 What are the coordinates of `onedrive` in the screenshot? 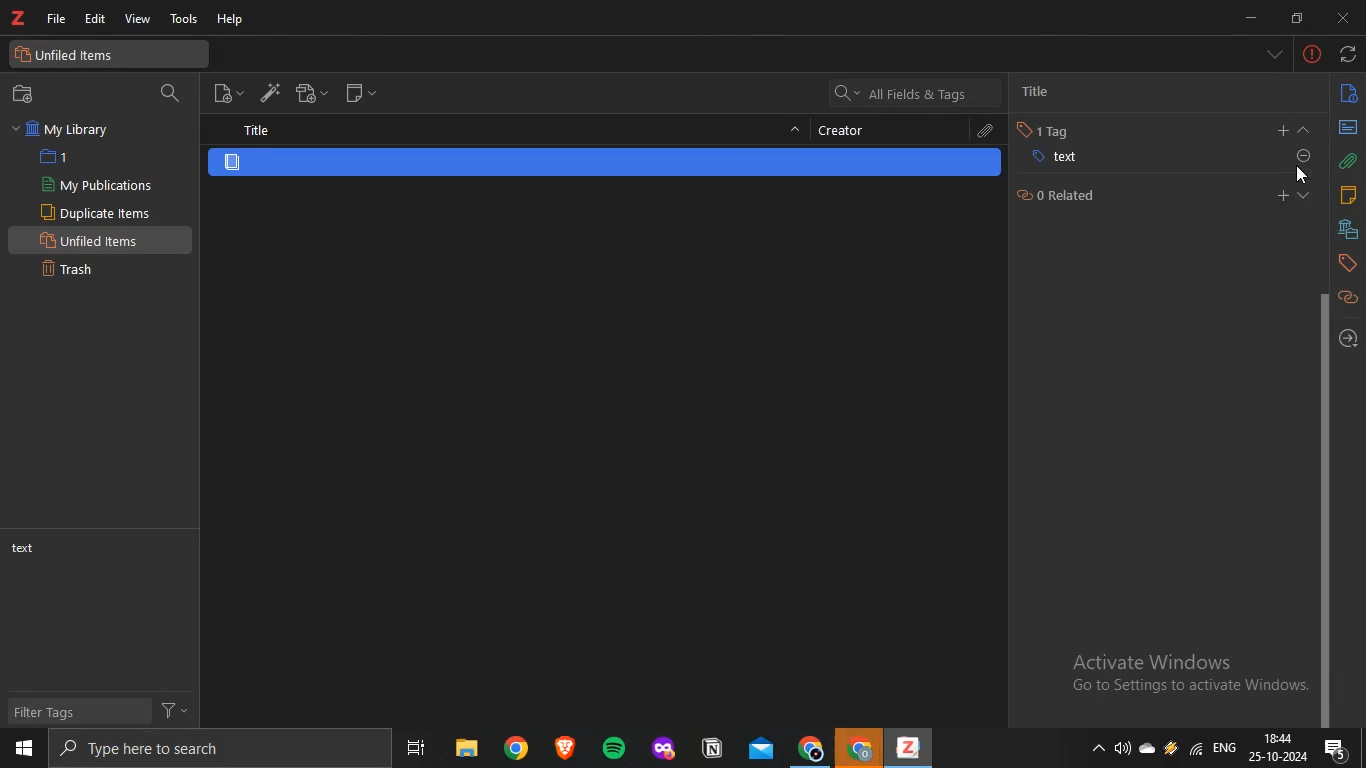 It's located at (1169, 748).